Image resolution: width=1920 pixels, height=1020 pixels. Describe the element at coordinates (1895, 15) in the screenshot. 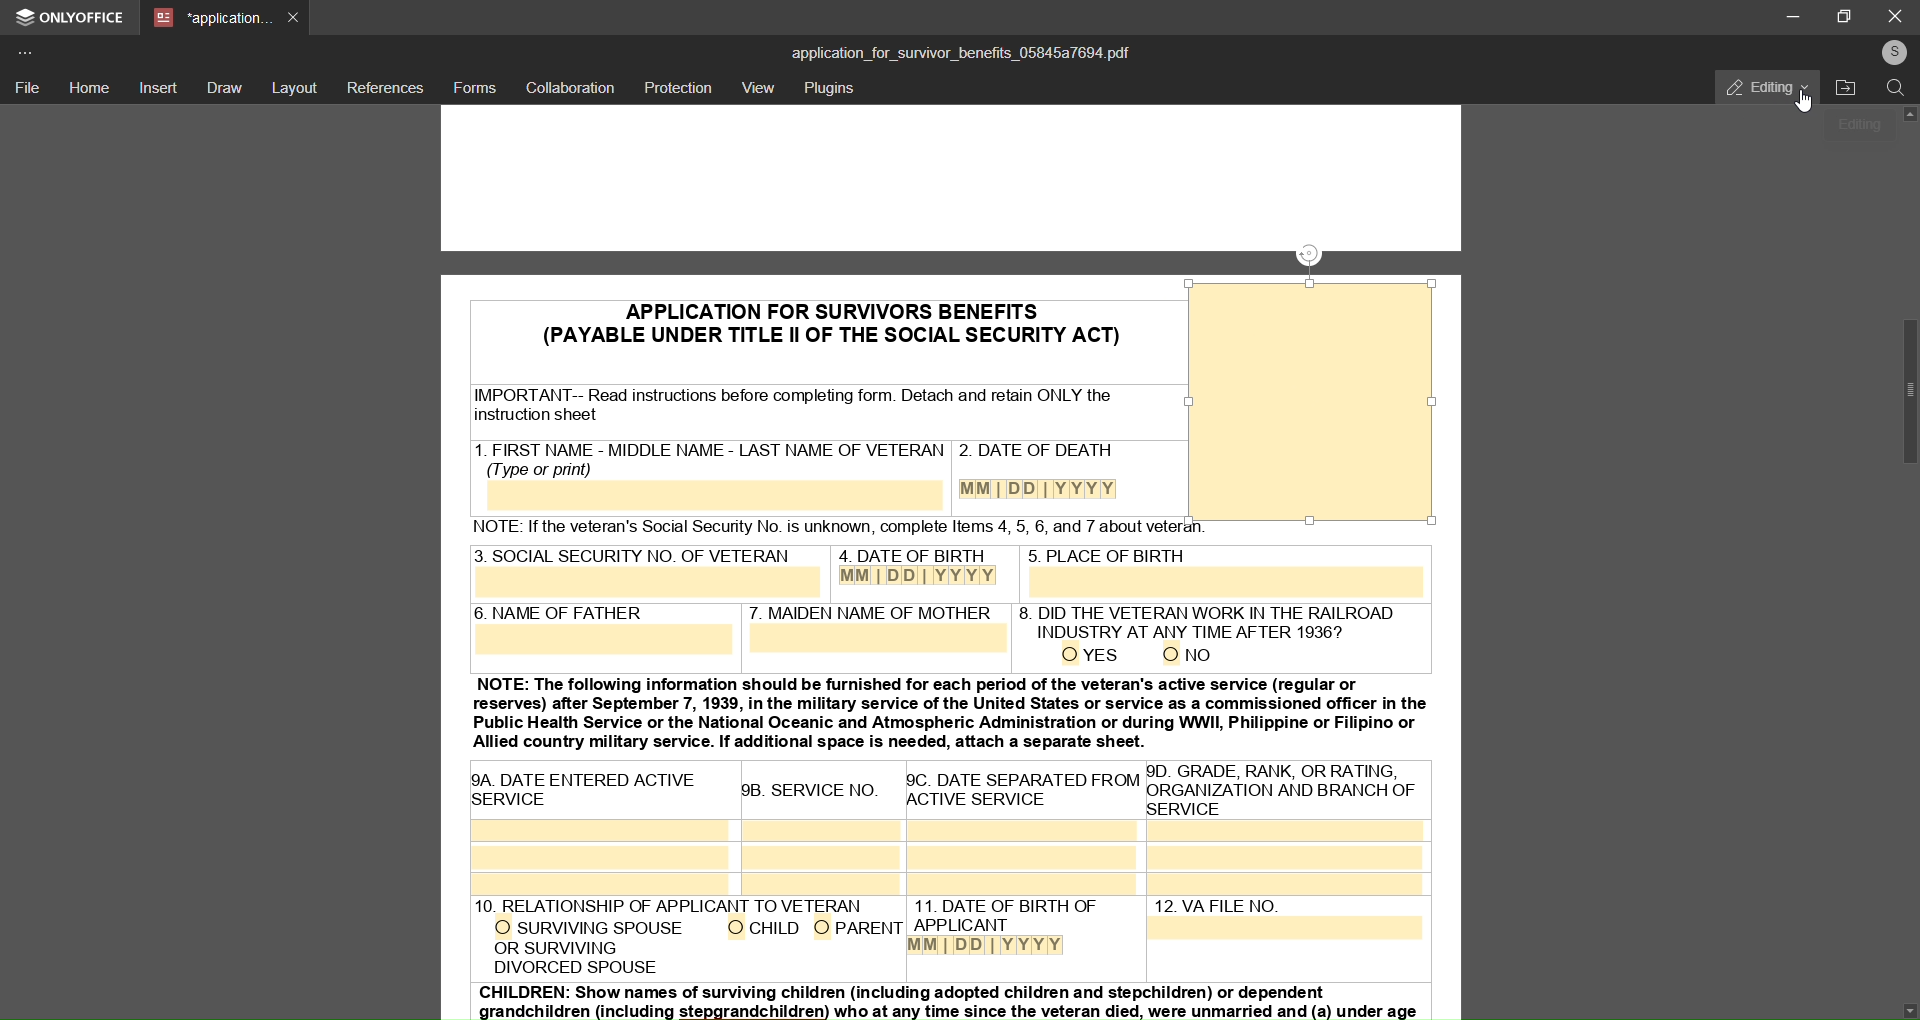

I see `close` at that location.